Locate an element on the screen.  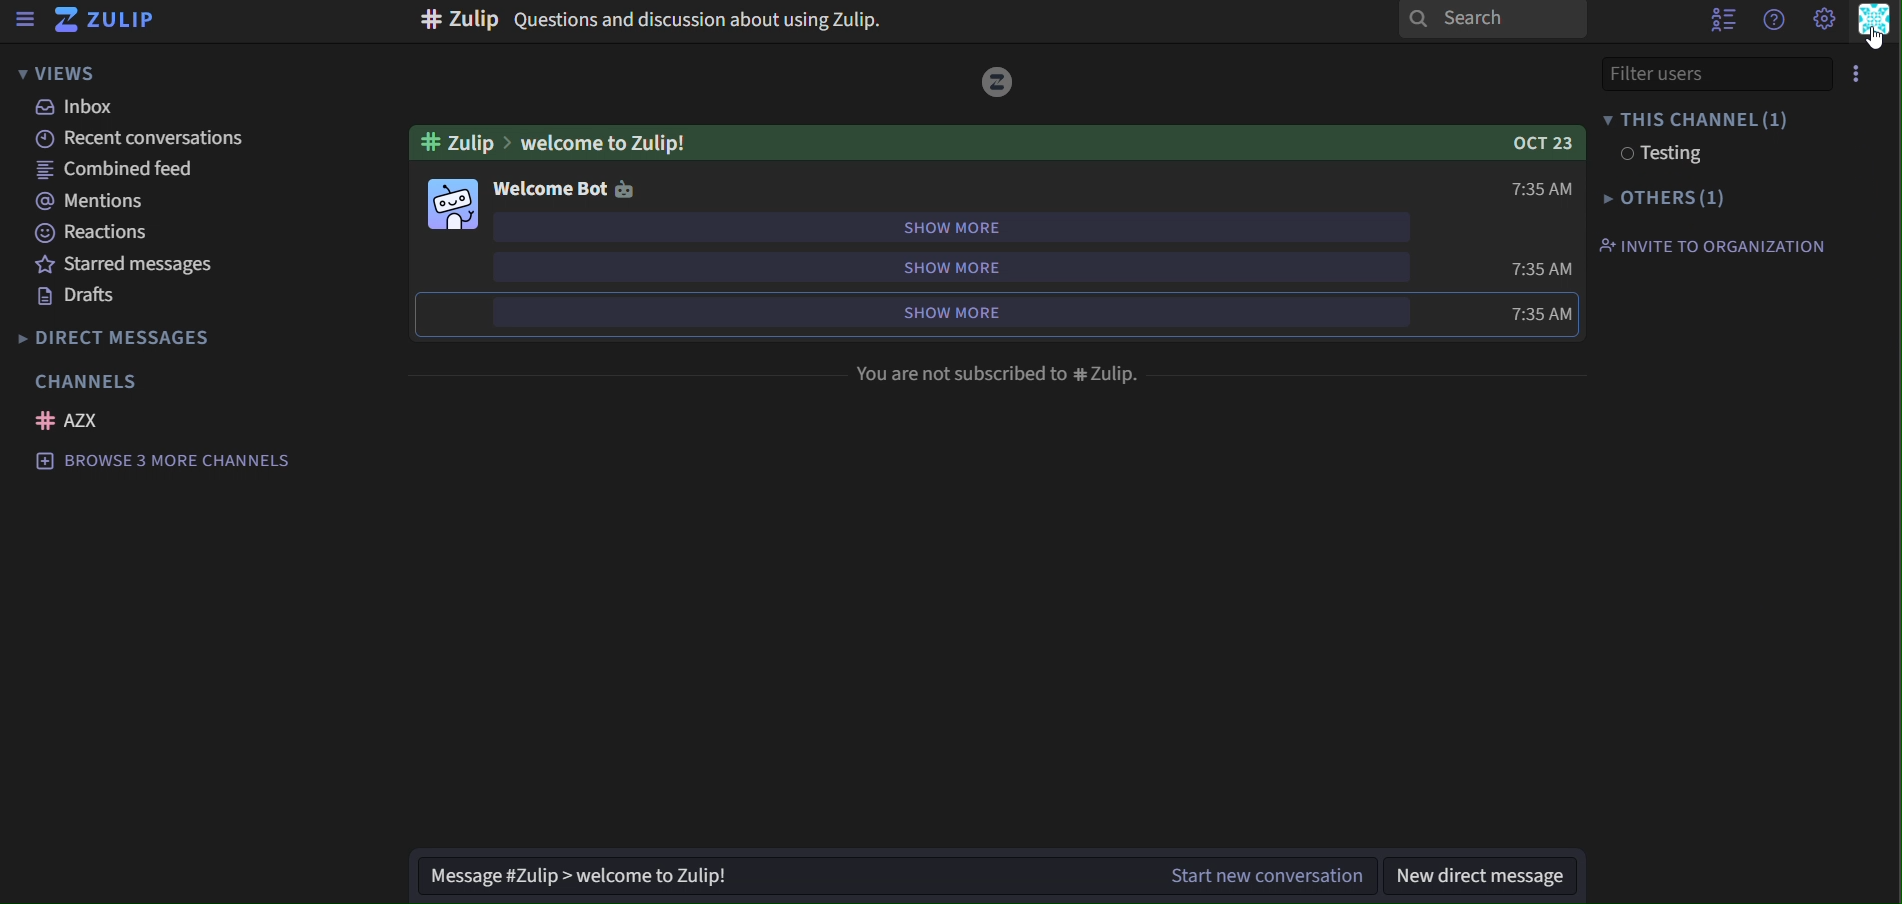
welcome bot is located at coordinates (569, 190).